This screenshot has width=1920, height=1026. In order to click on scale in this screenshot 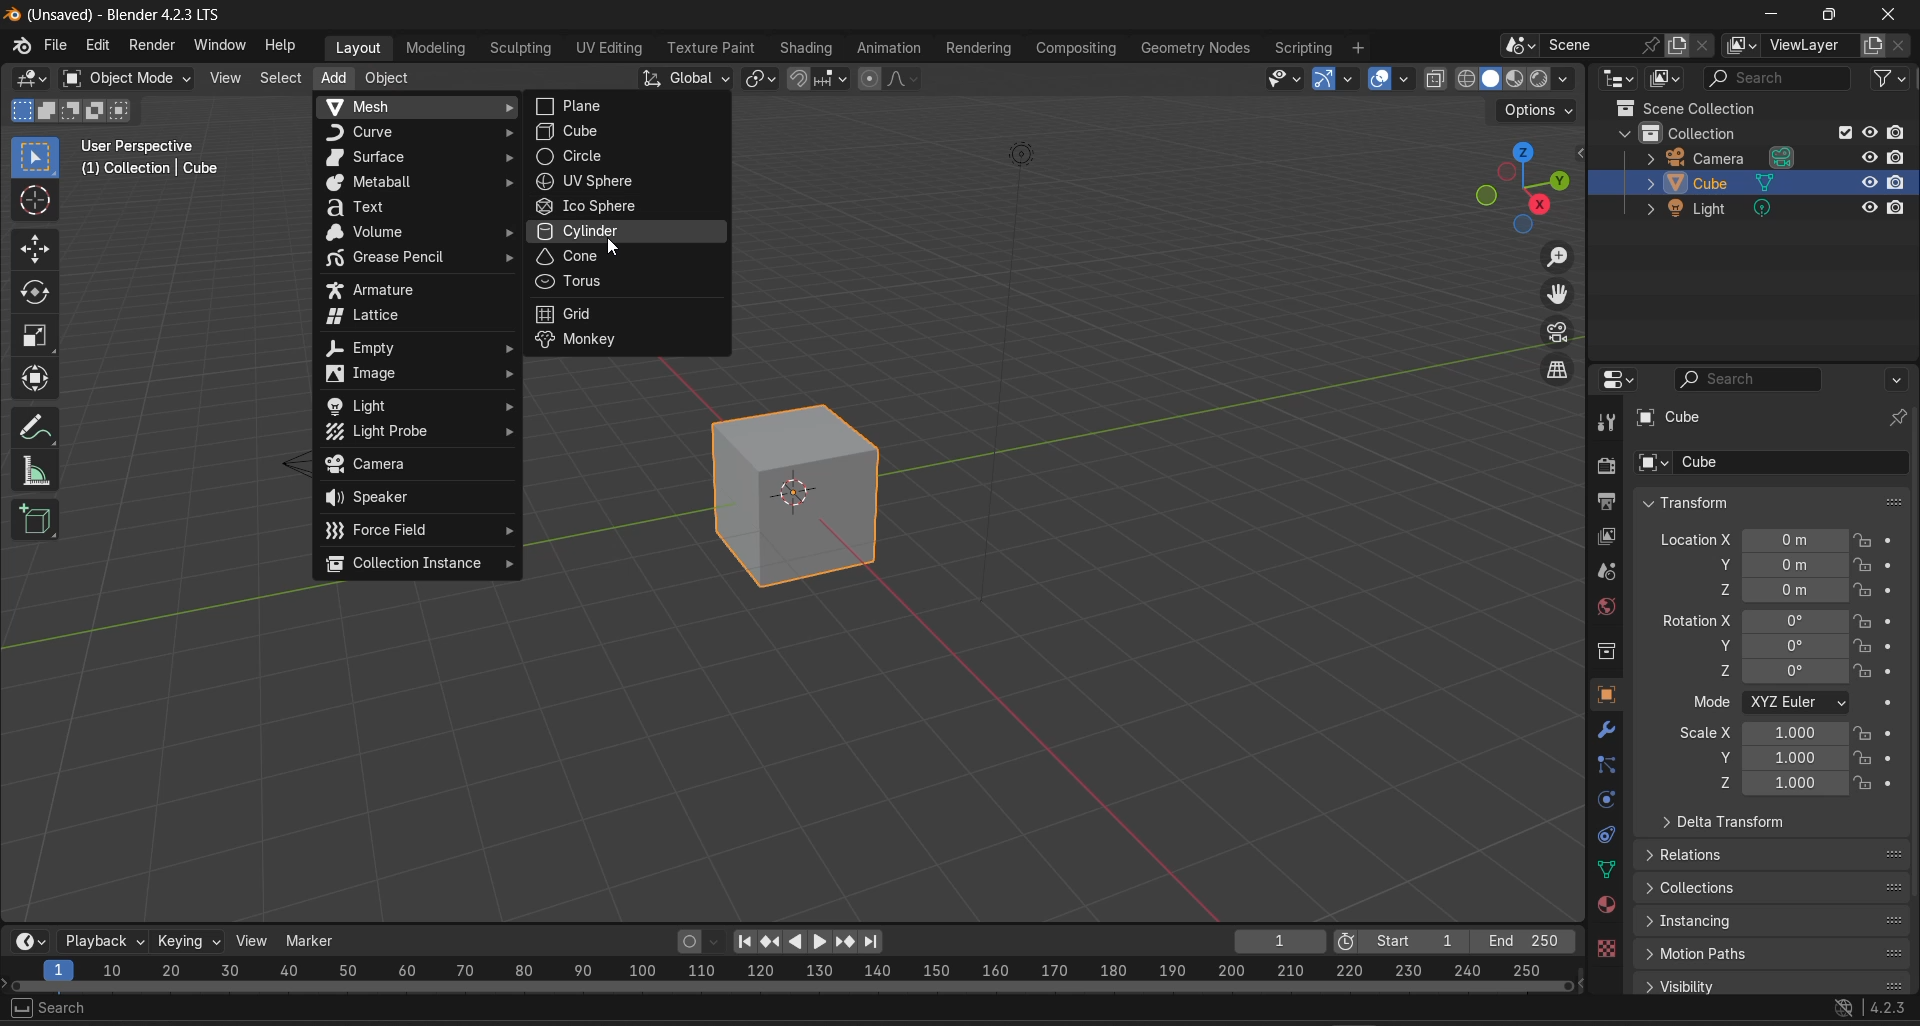, I will do `click(38, 336)`.